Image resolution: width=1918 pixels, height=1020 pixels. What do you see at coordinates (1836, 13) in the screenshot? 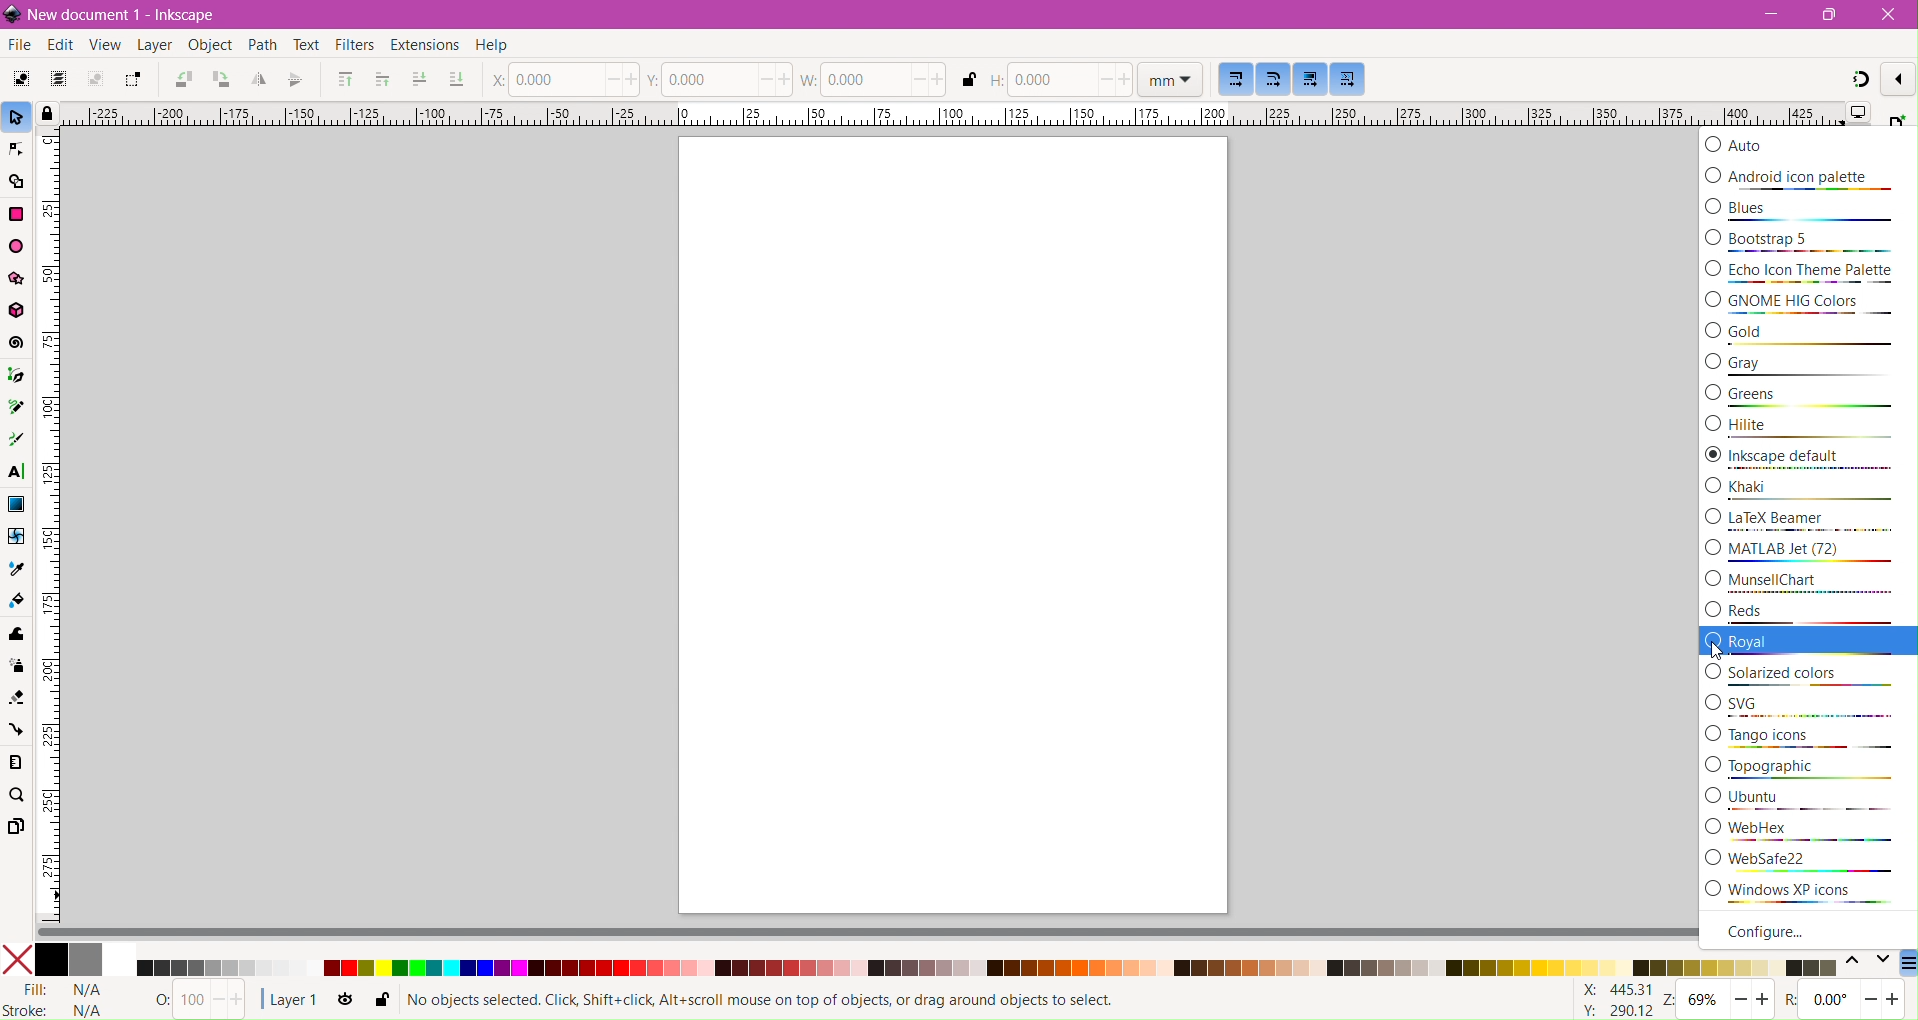
I see `Restore Down` at bounding box center [1836, 13].